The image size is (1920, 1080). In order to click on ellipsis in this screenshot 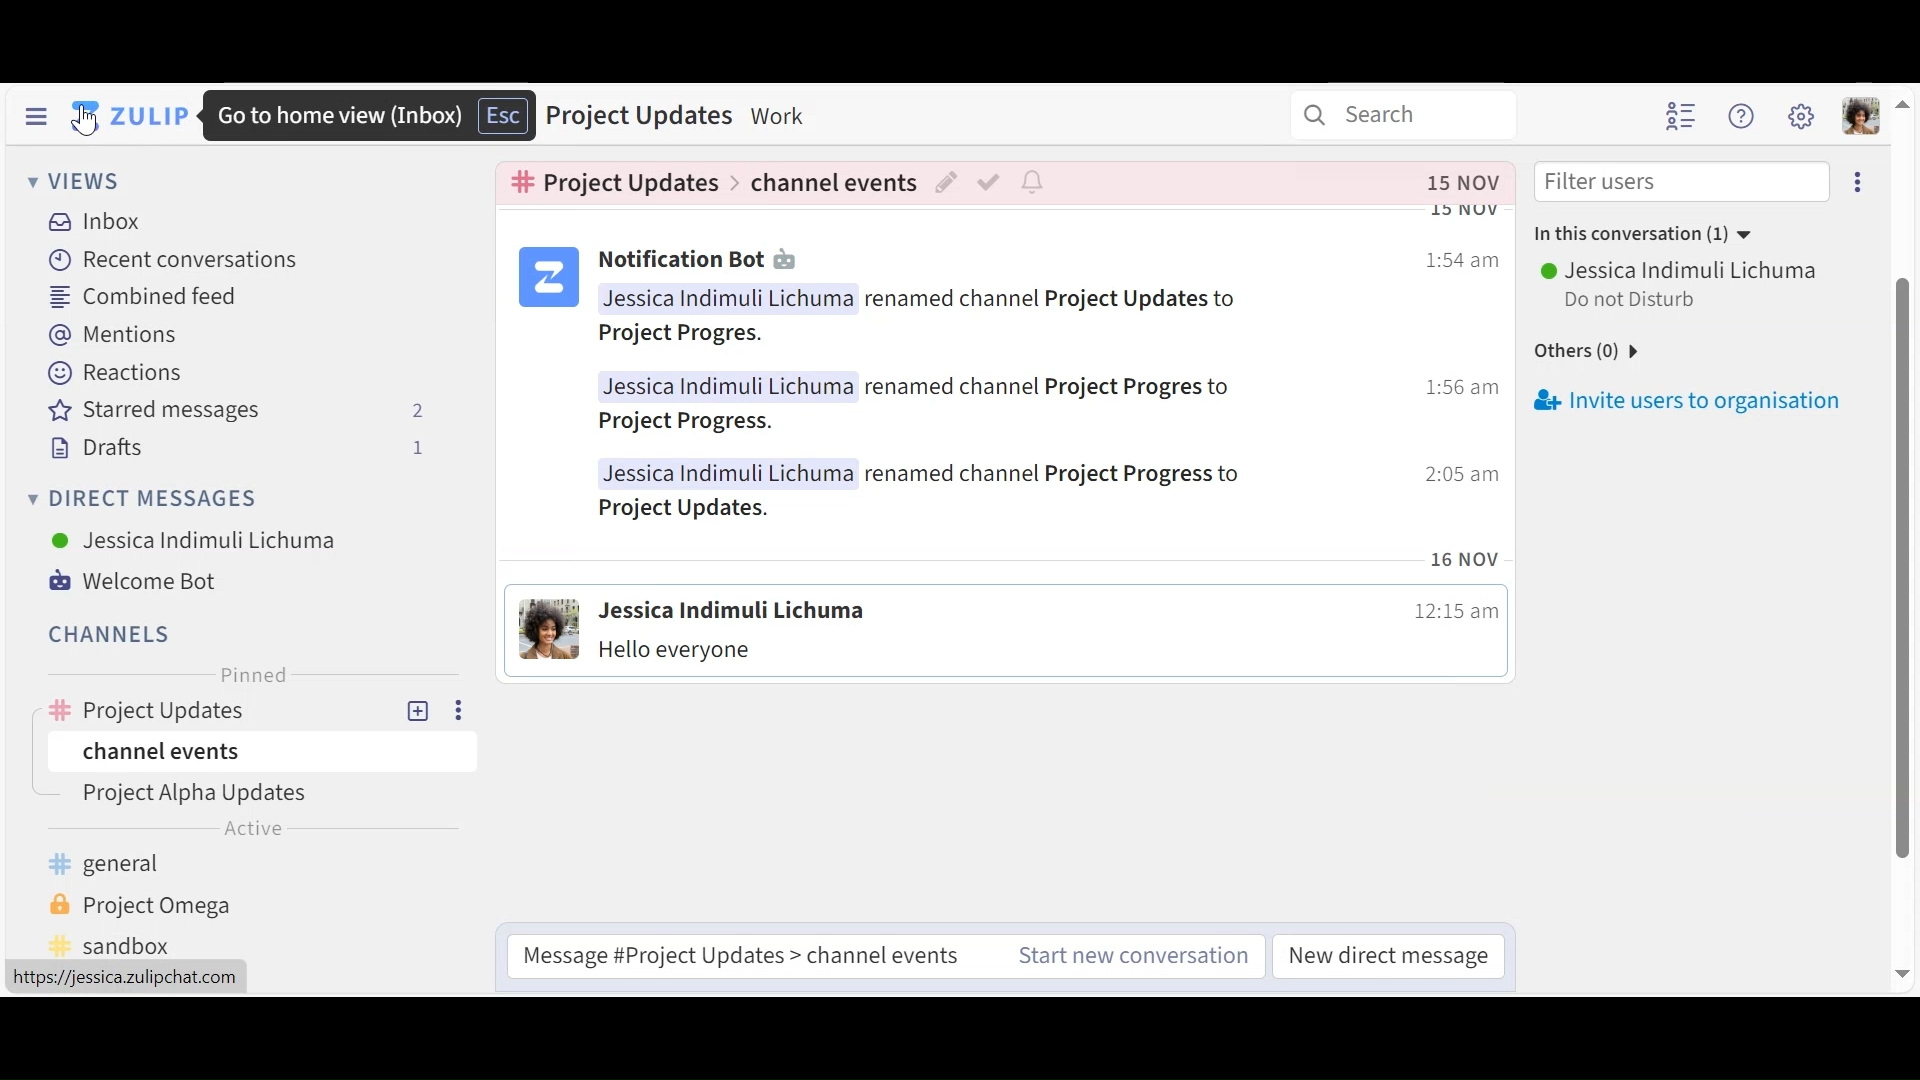, I will do `click(458, 711)`.